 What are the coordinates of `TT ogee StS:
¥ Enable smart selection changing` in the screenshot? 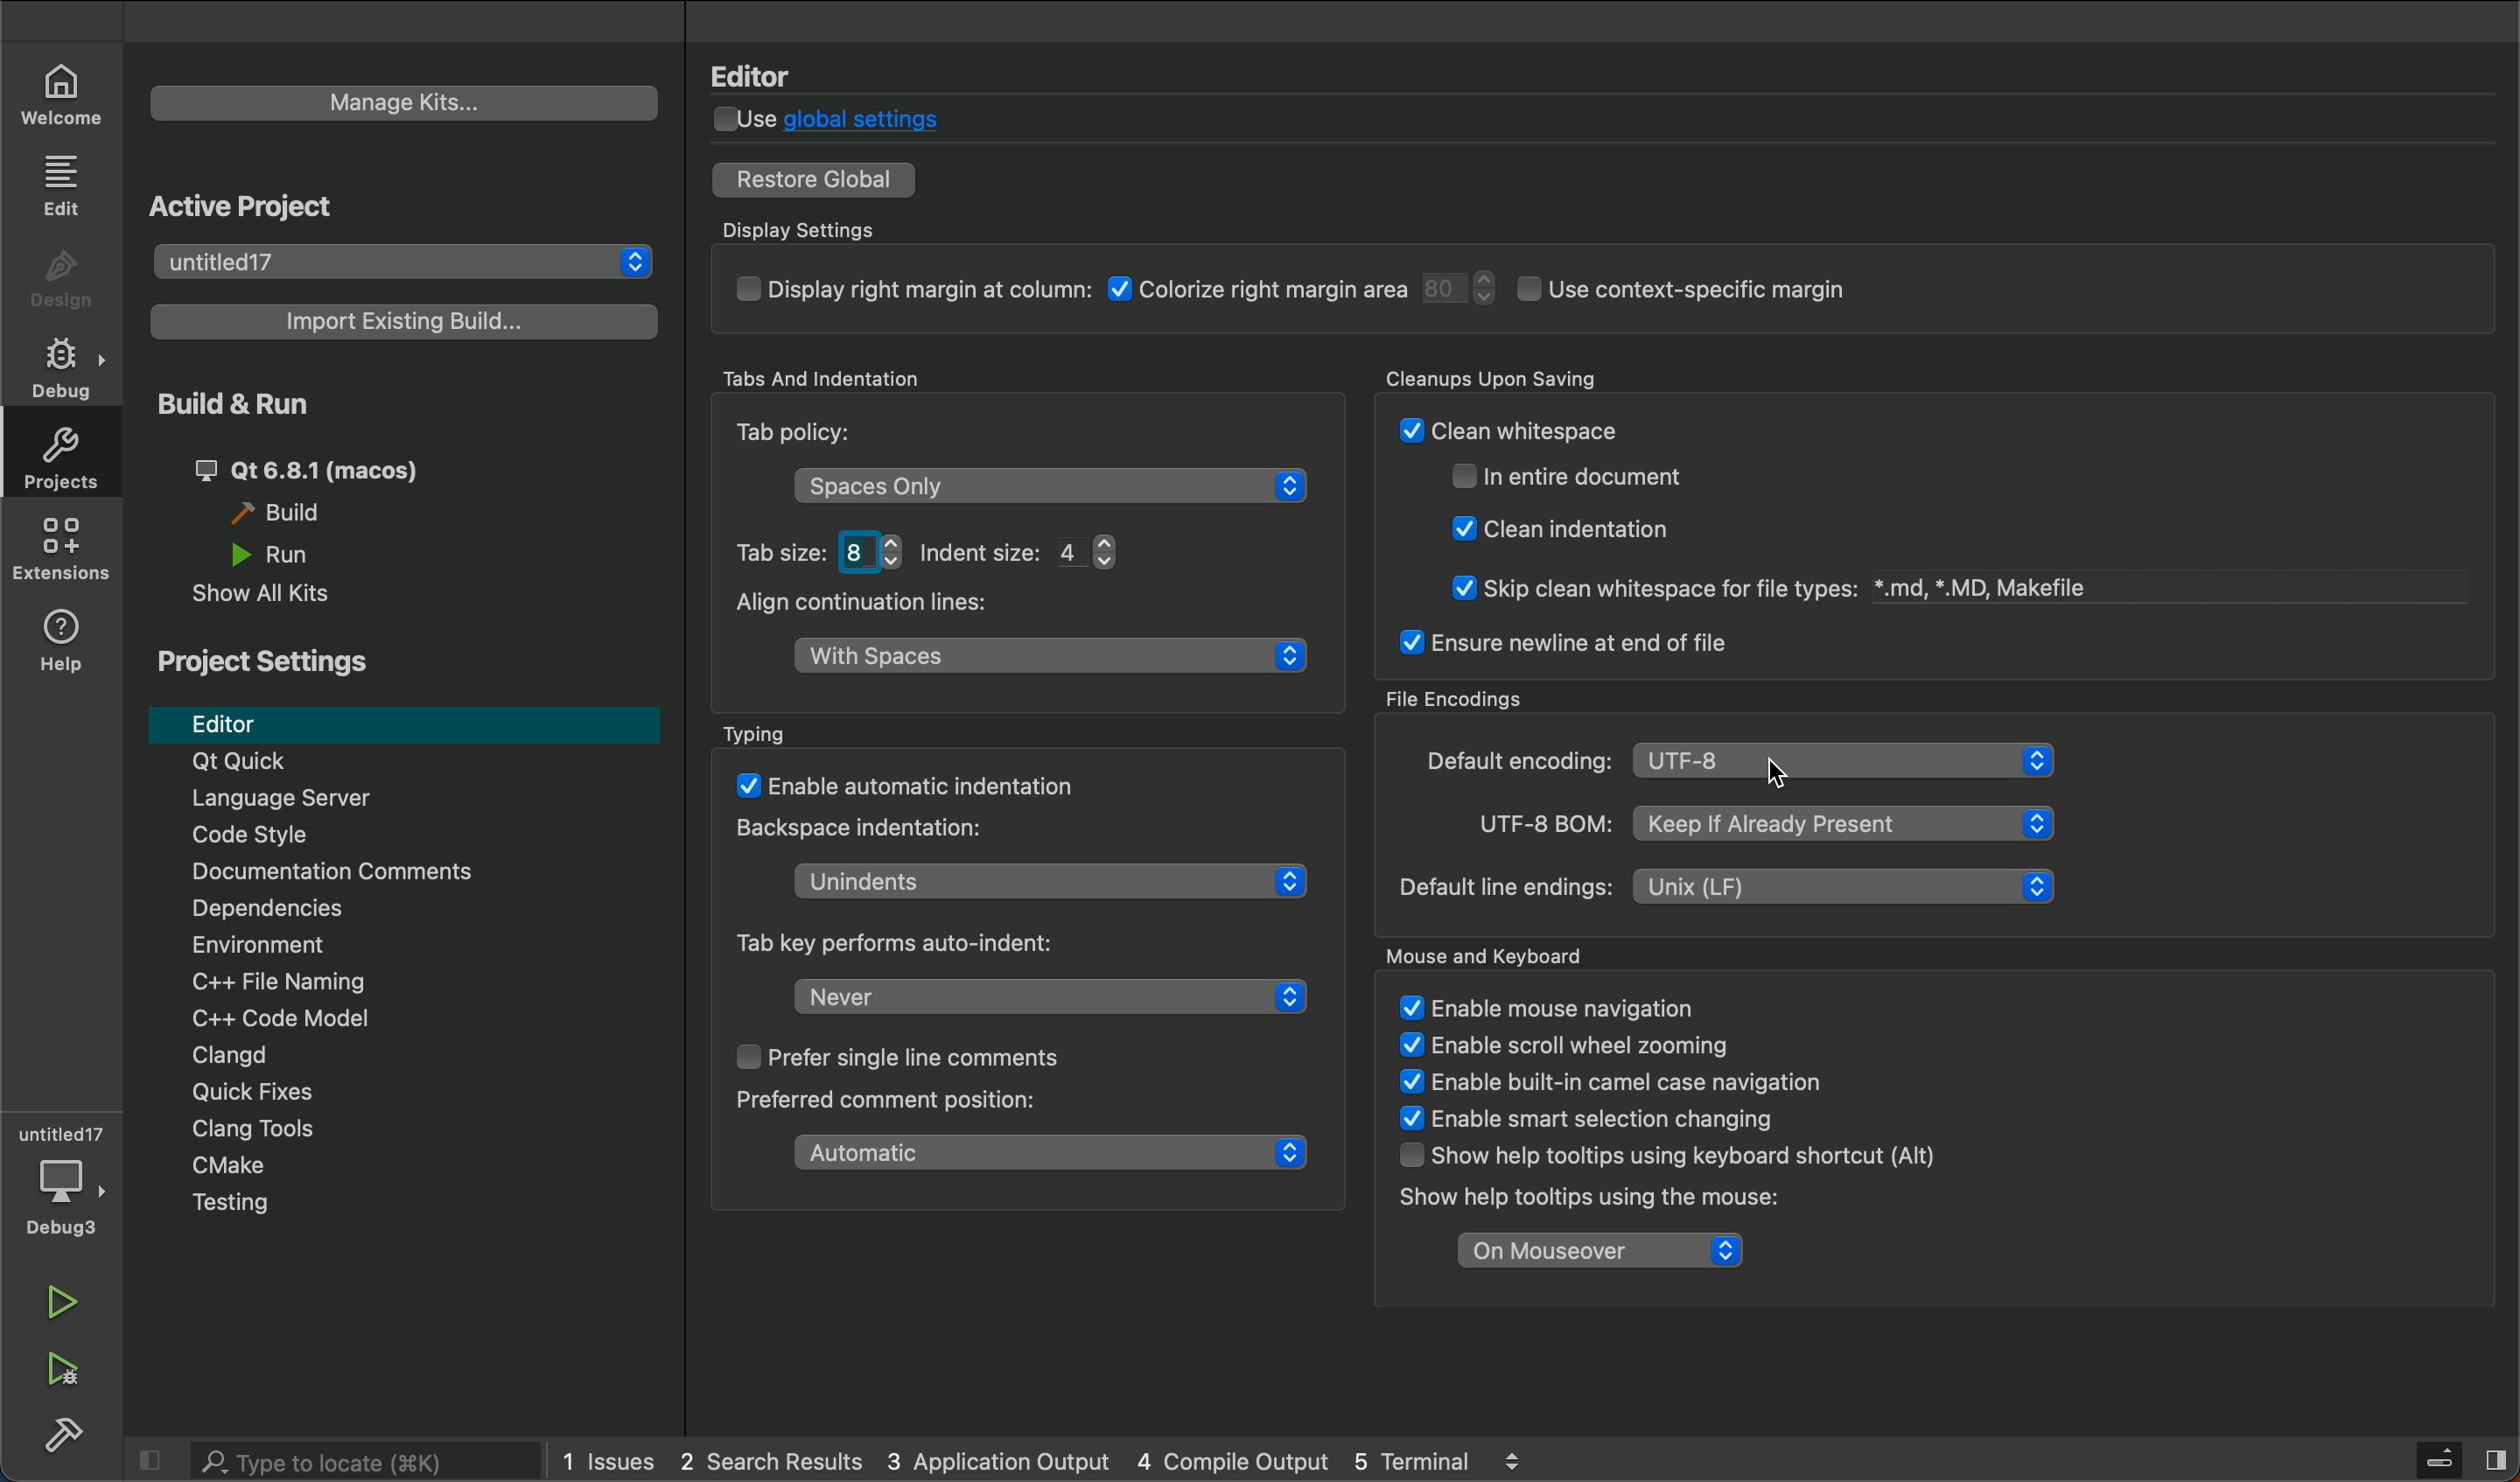 It's located at (1643, 1118).